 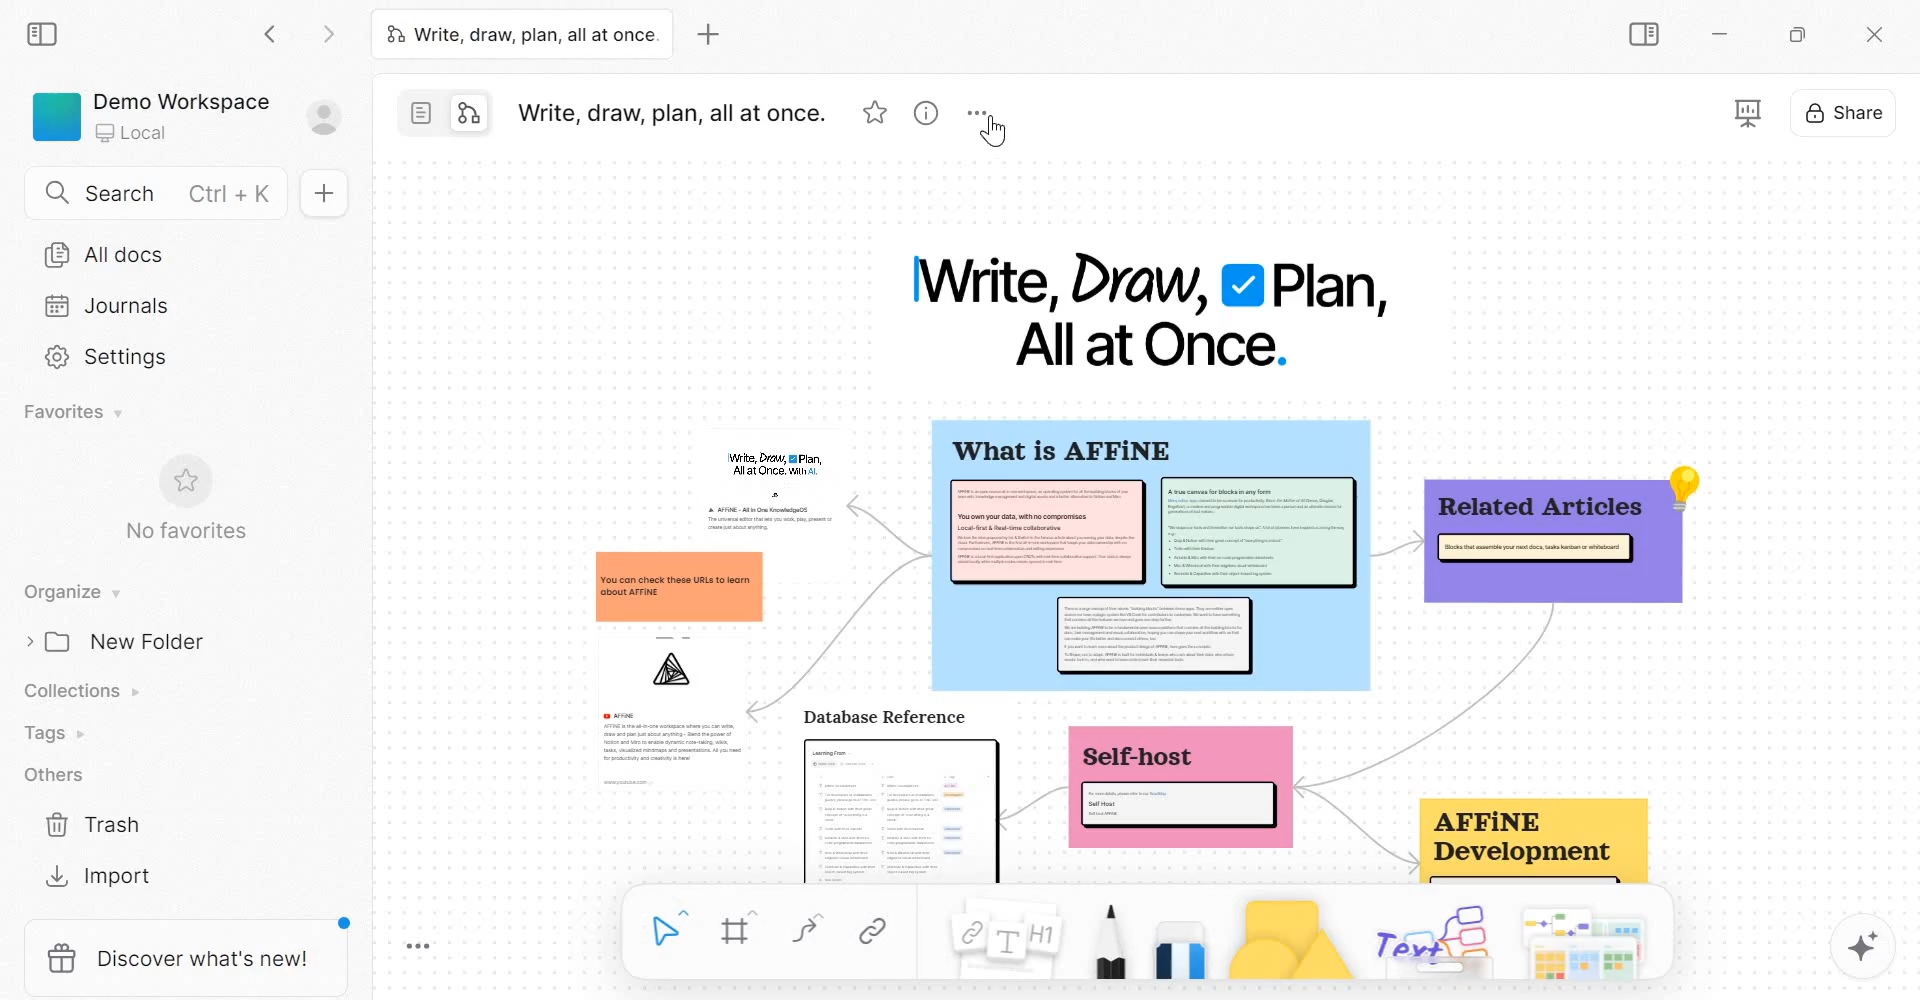 What do you see at coordinates (669, 928) in the screenshot?
I see `Select` at bounding box center [669, 928].